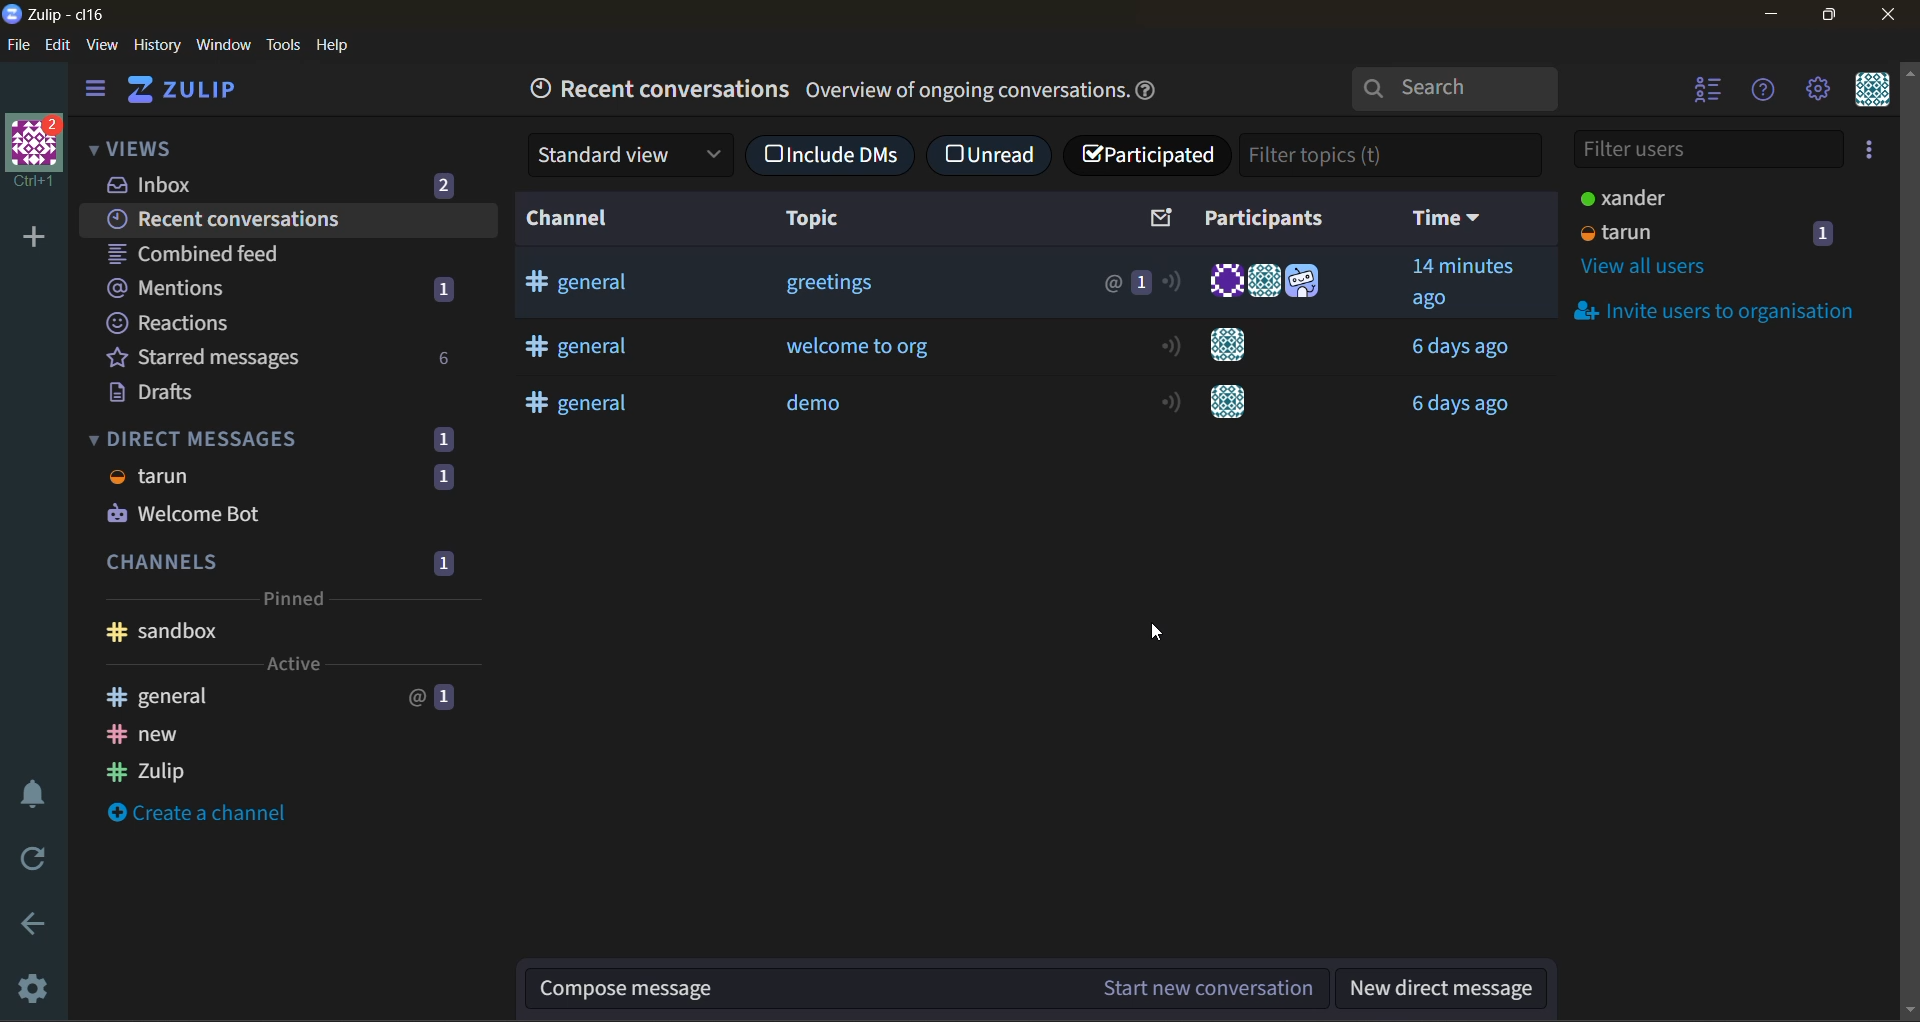 The height and width of the screenshot is (1022, 1920). What do you see at coordinates (637, 155) in the screenshot?
I see `standard view` at bounding box center [637, 155].